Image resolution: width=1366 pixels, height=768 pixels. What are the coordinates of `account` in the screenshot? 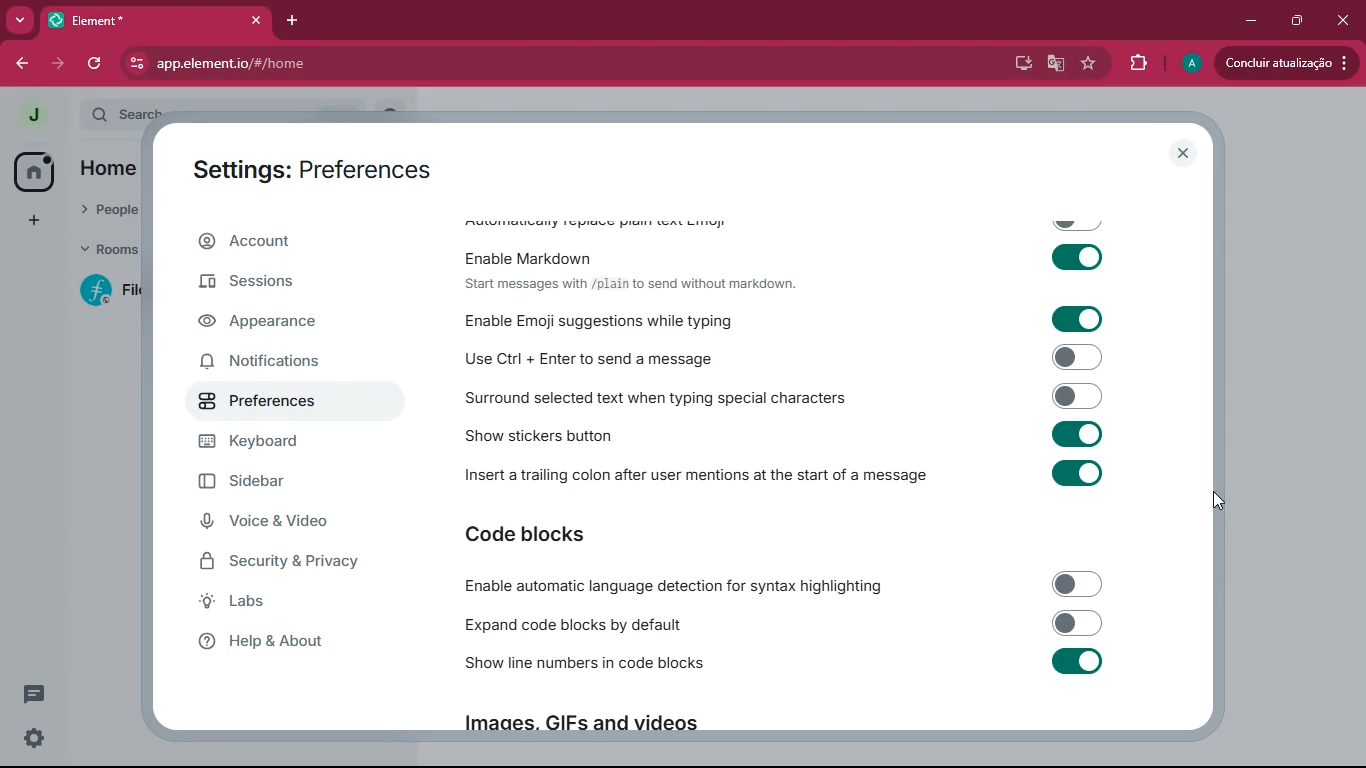 It's located at (290, 242).